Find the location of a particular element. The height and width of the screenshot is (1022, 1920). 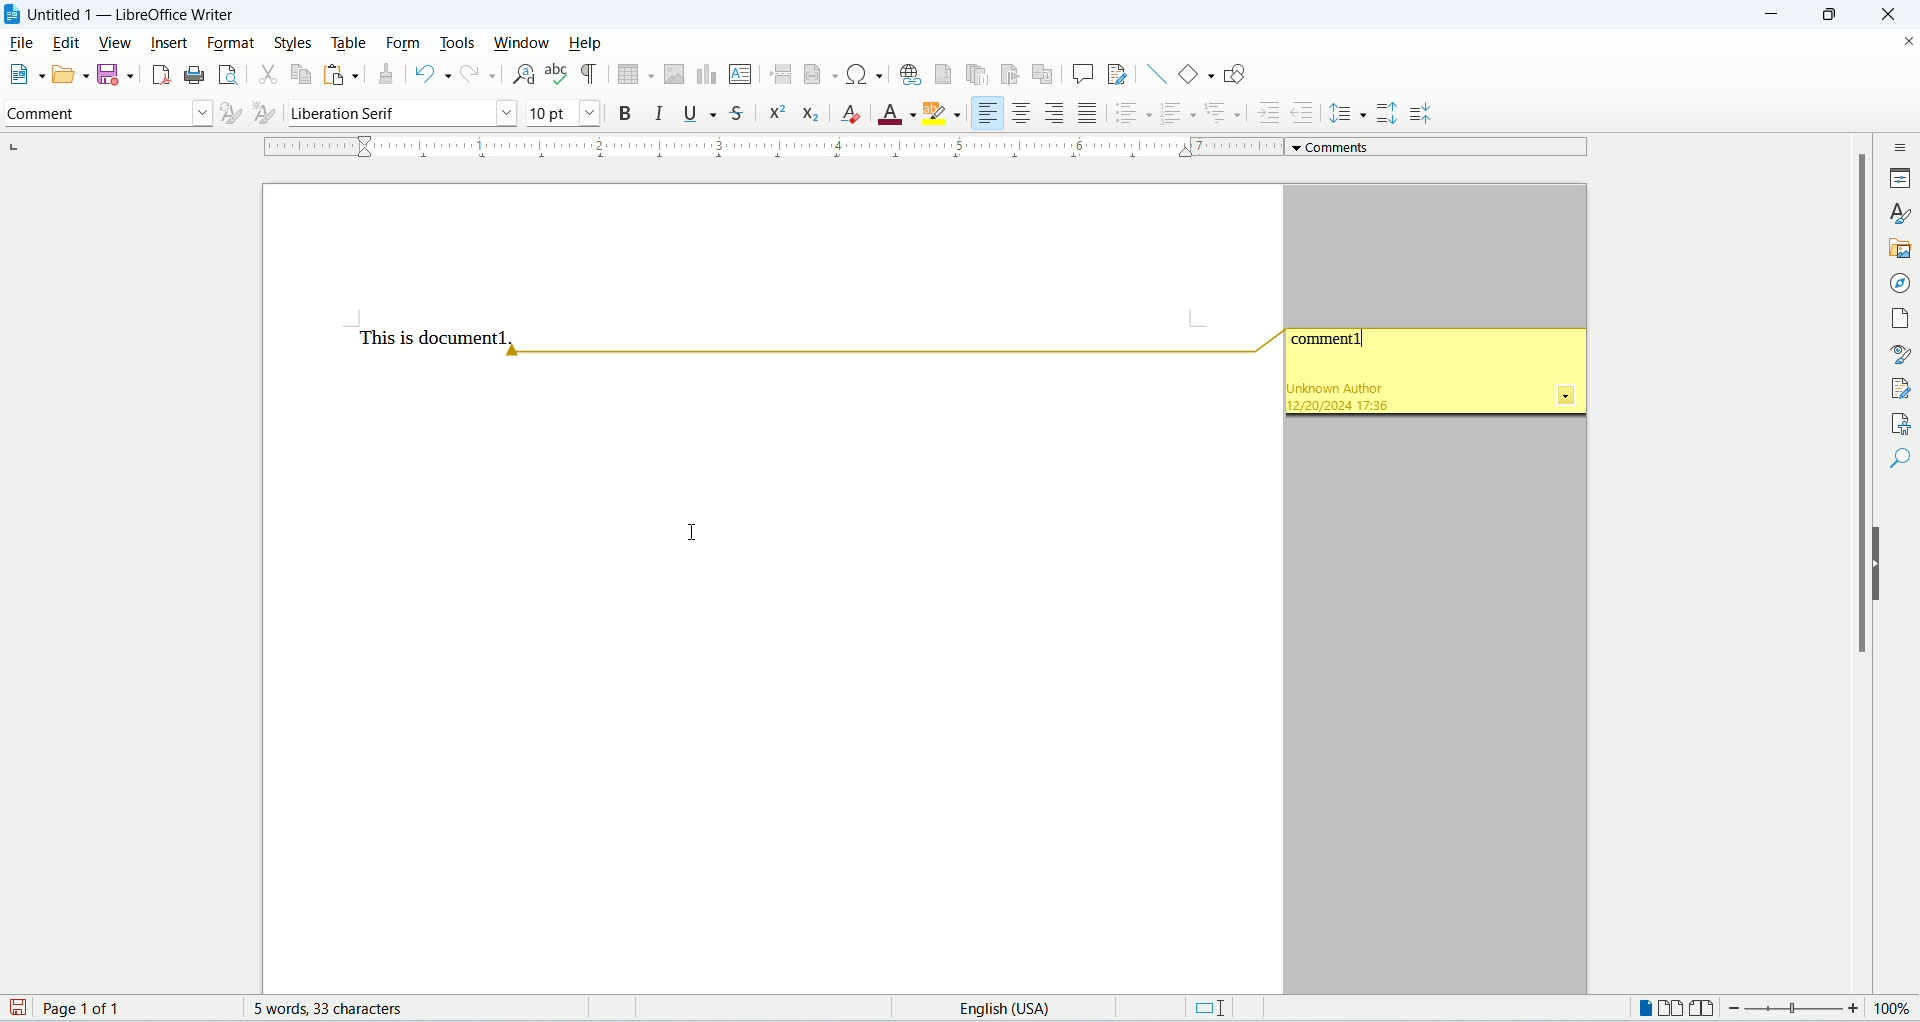

font name is located at coordinates (399, 112).